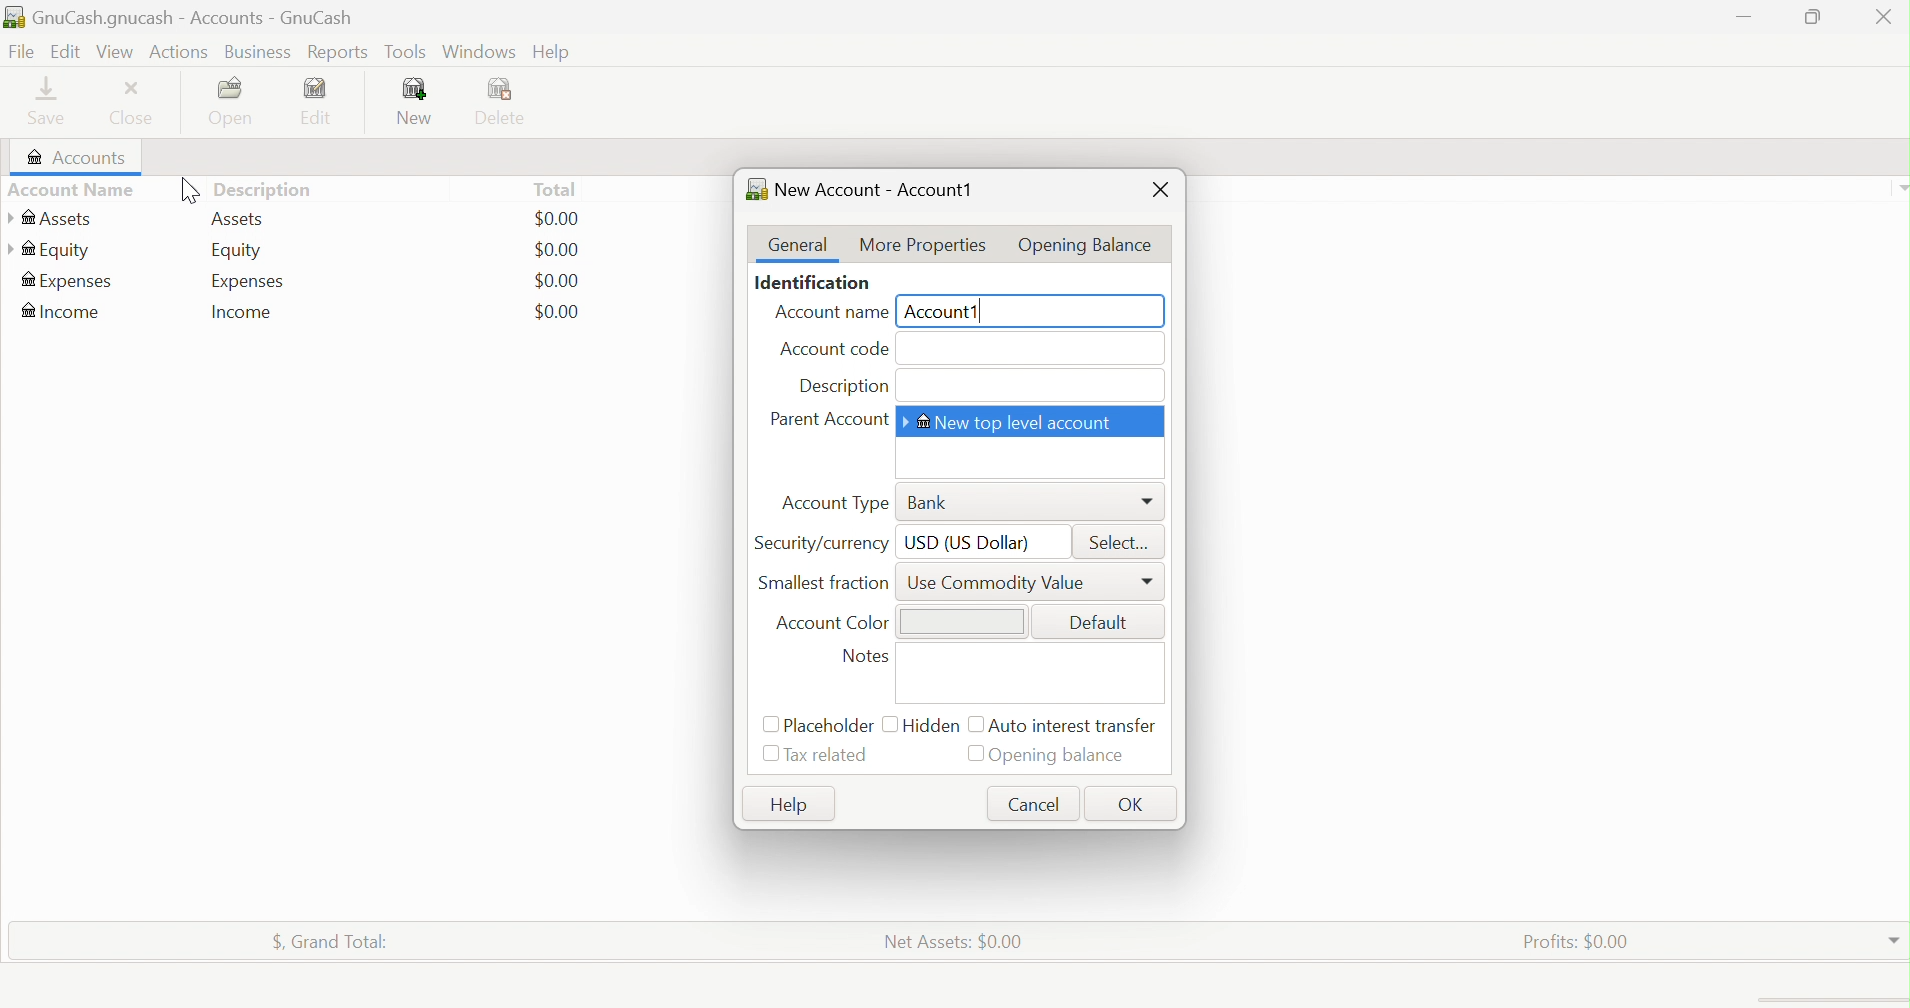  I want to click on Security/currency, so click(823, 542).